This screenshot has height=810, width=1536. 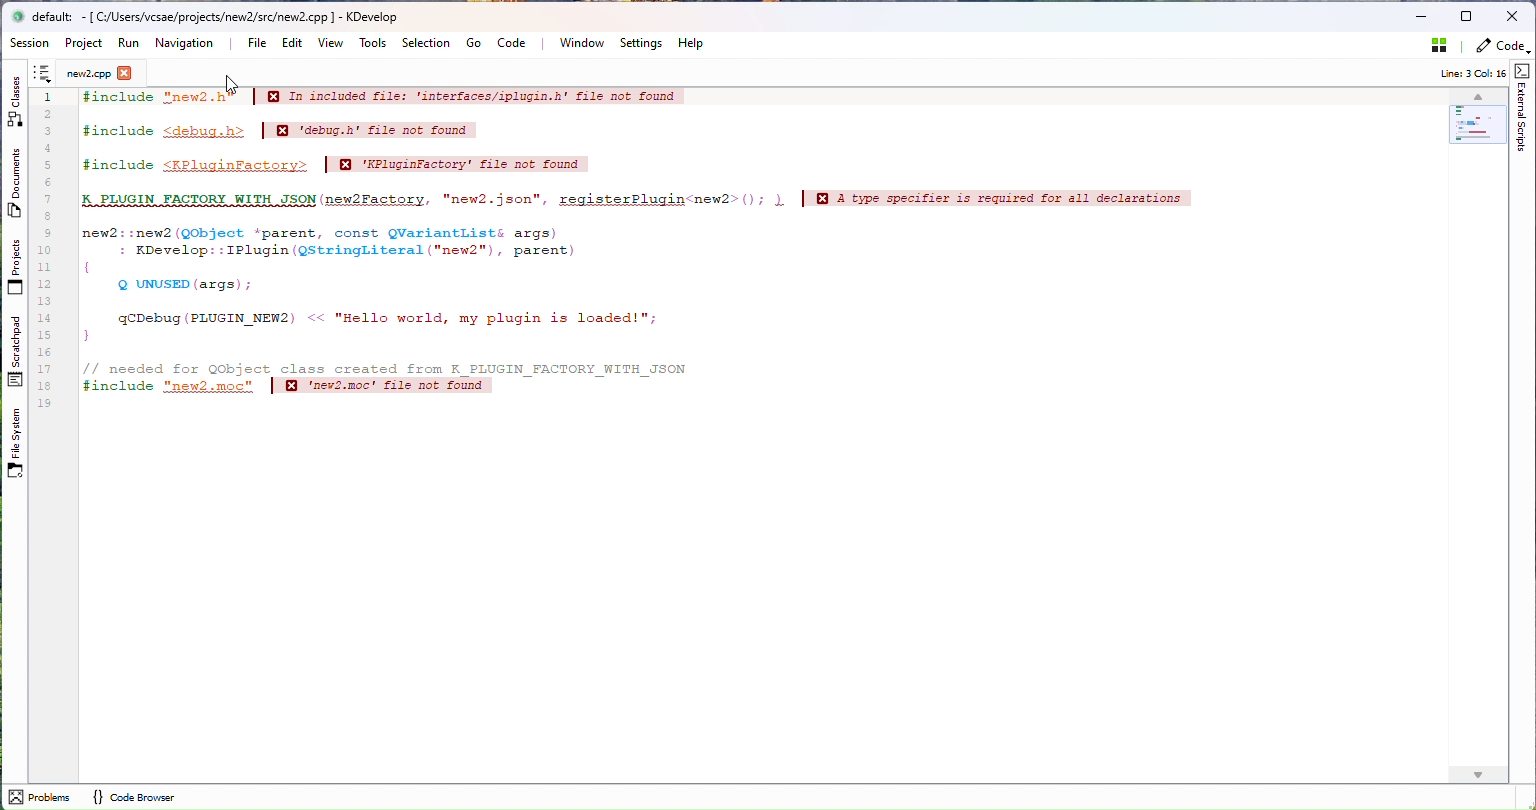 I want to click on Go, so click(x=473, y=44).